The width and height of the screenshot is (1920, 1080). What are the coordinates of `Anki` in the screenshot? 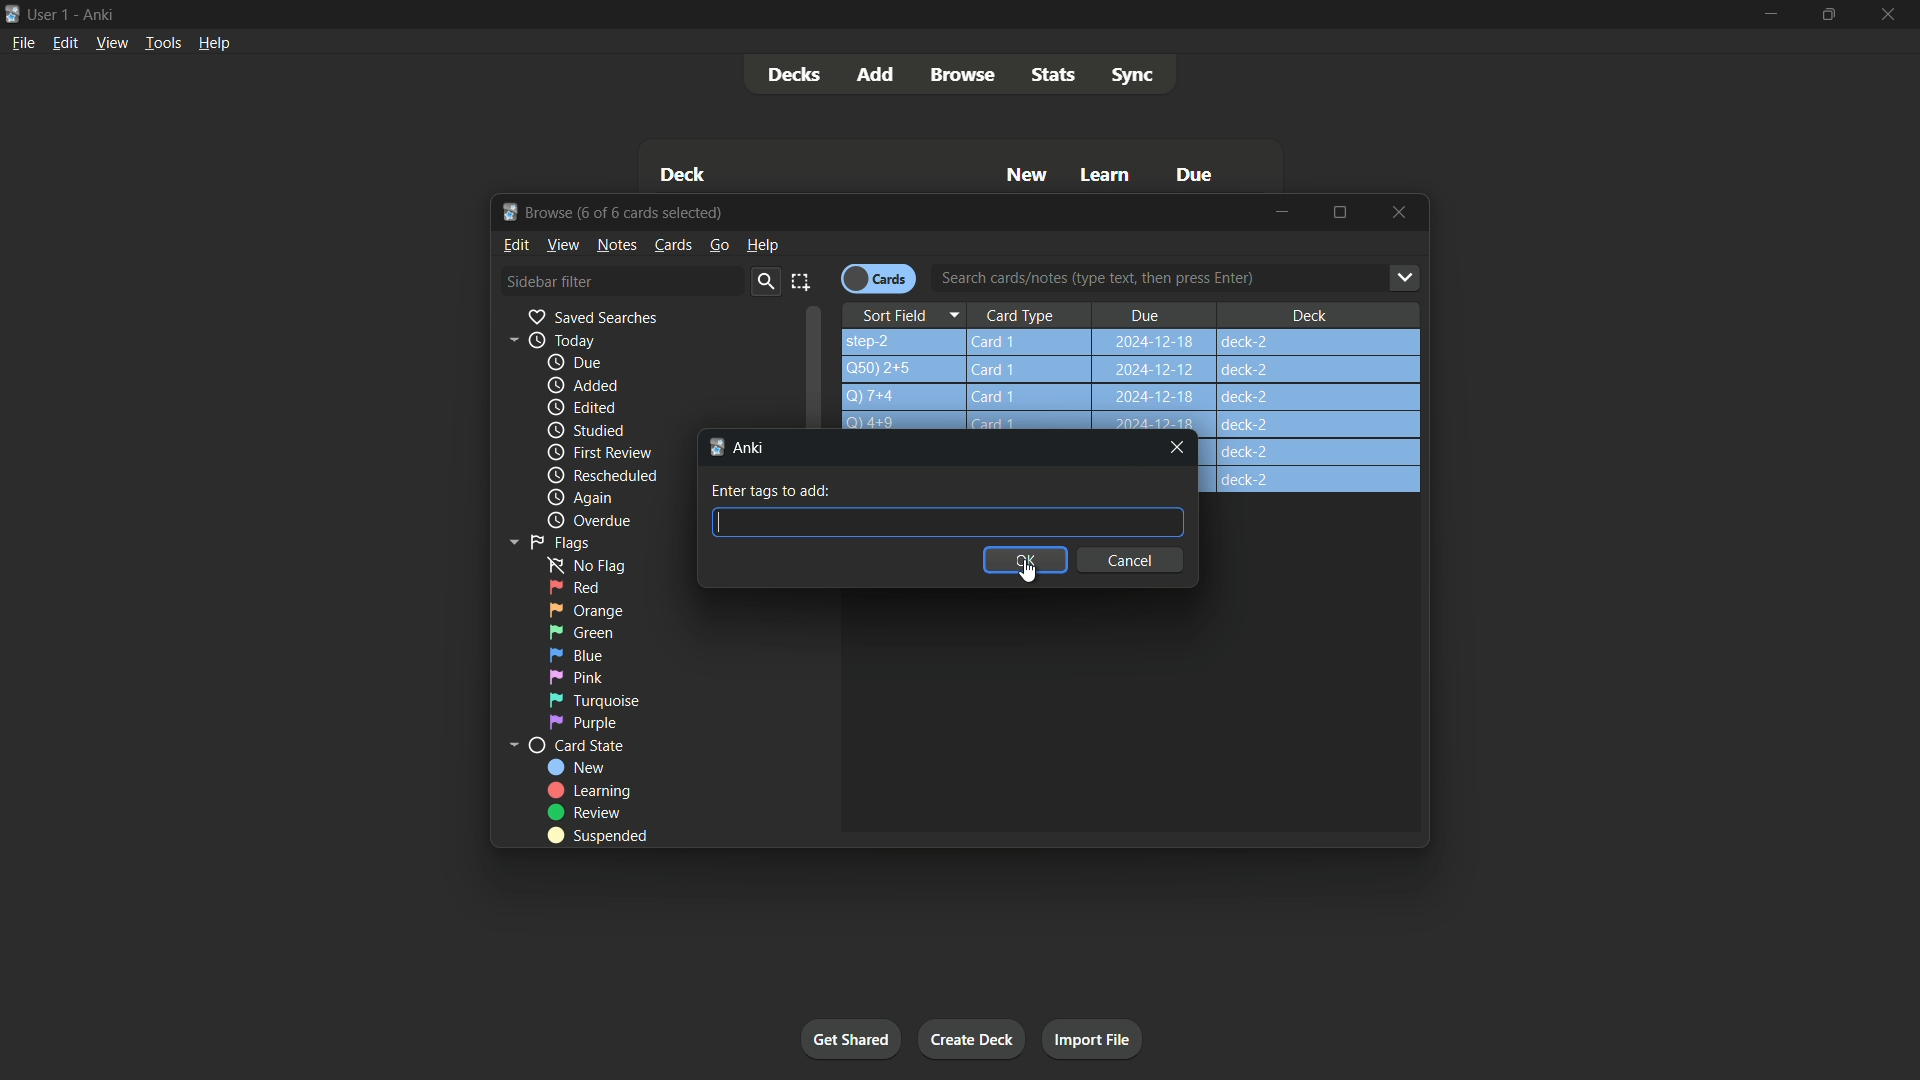 It's located at (740, 447).